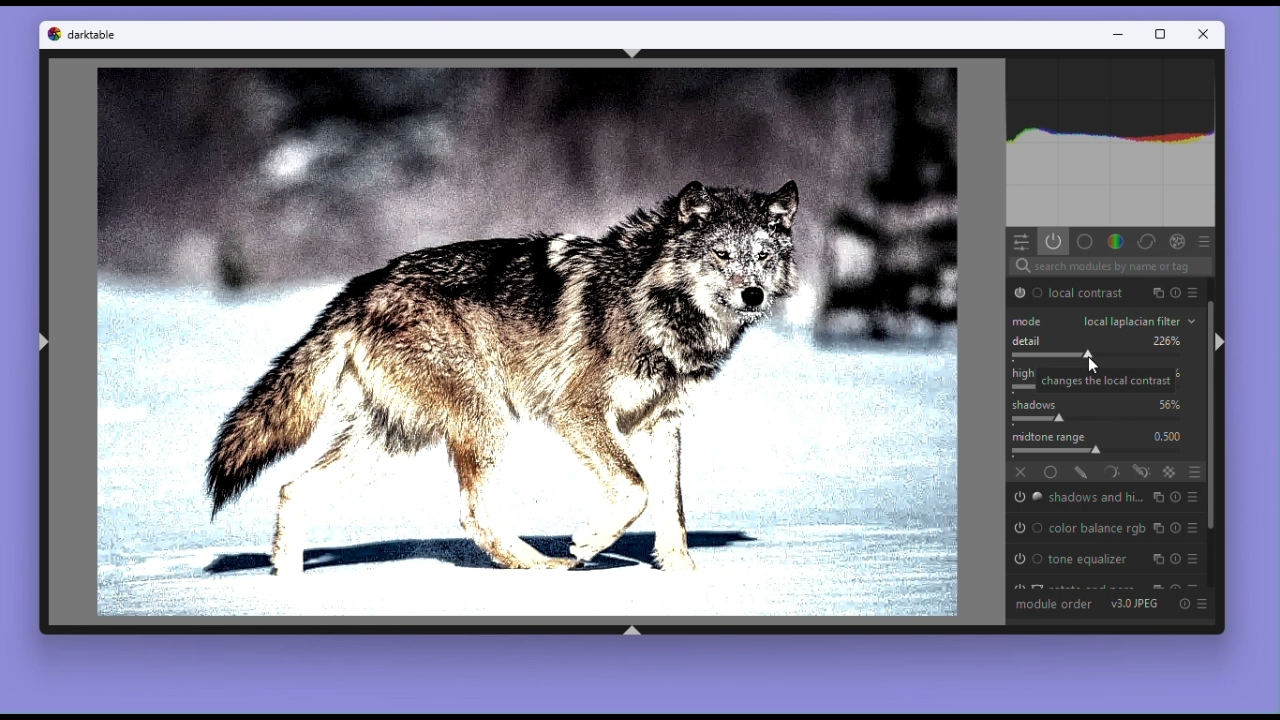  I want to click on tone equalizer, so click(1091, 560).